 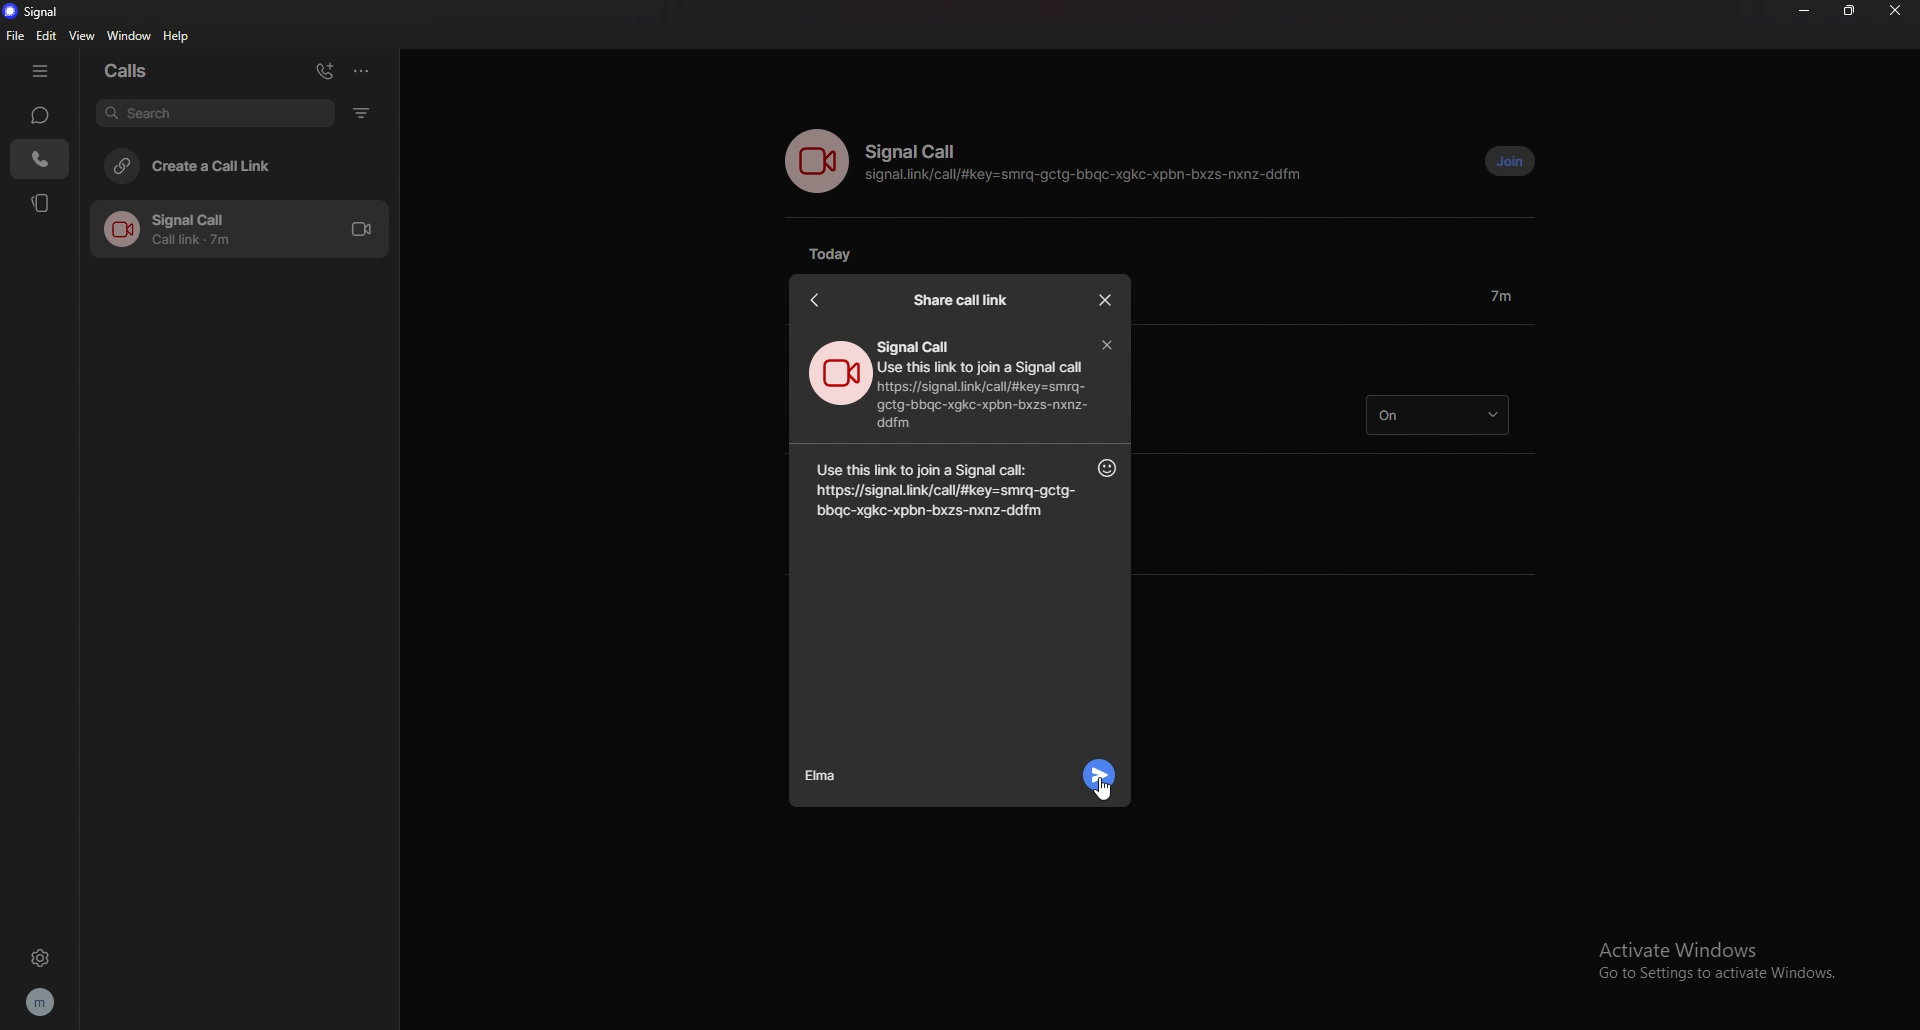 I want to click on file, so click(x=14, y=36).